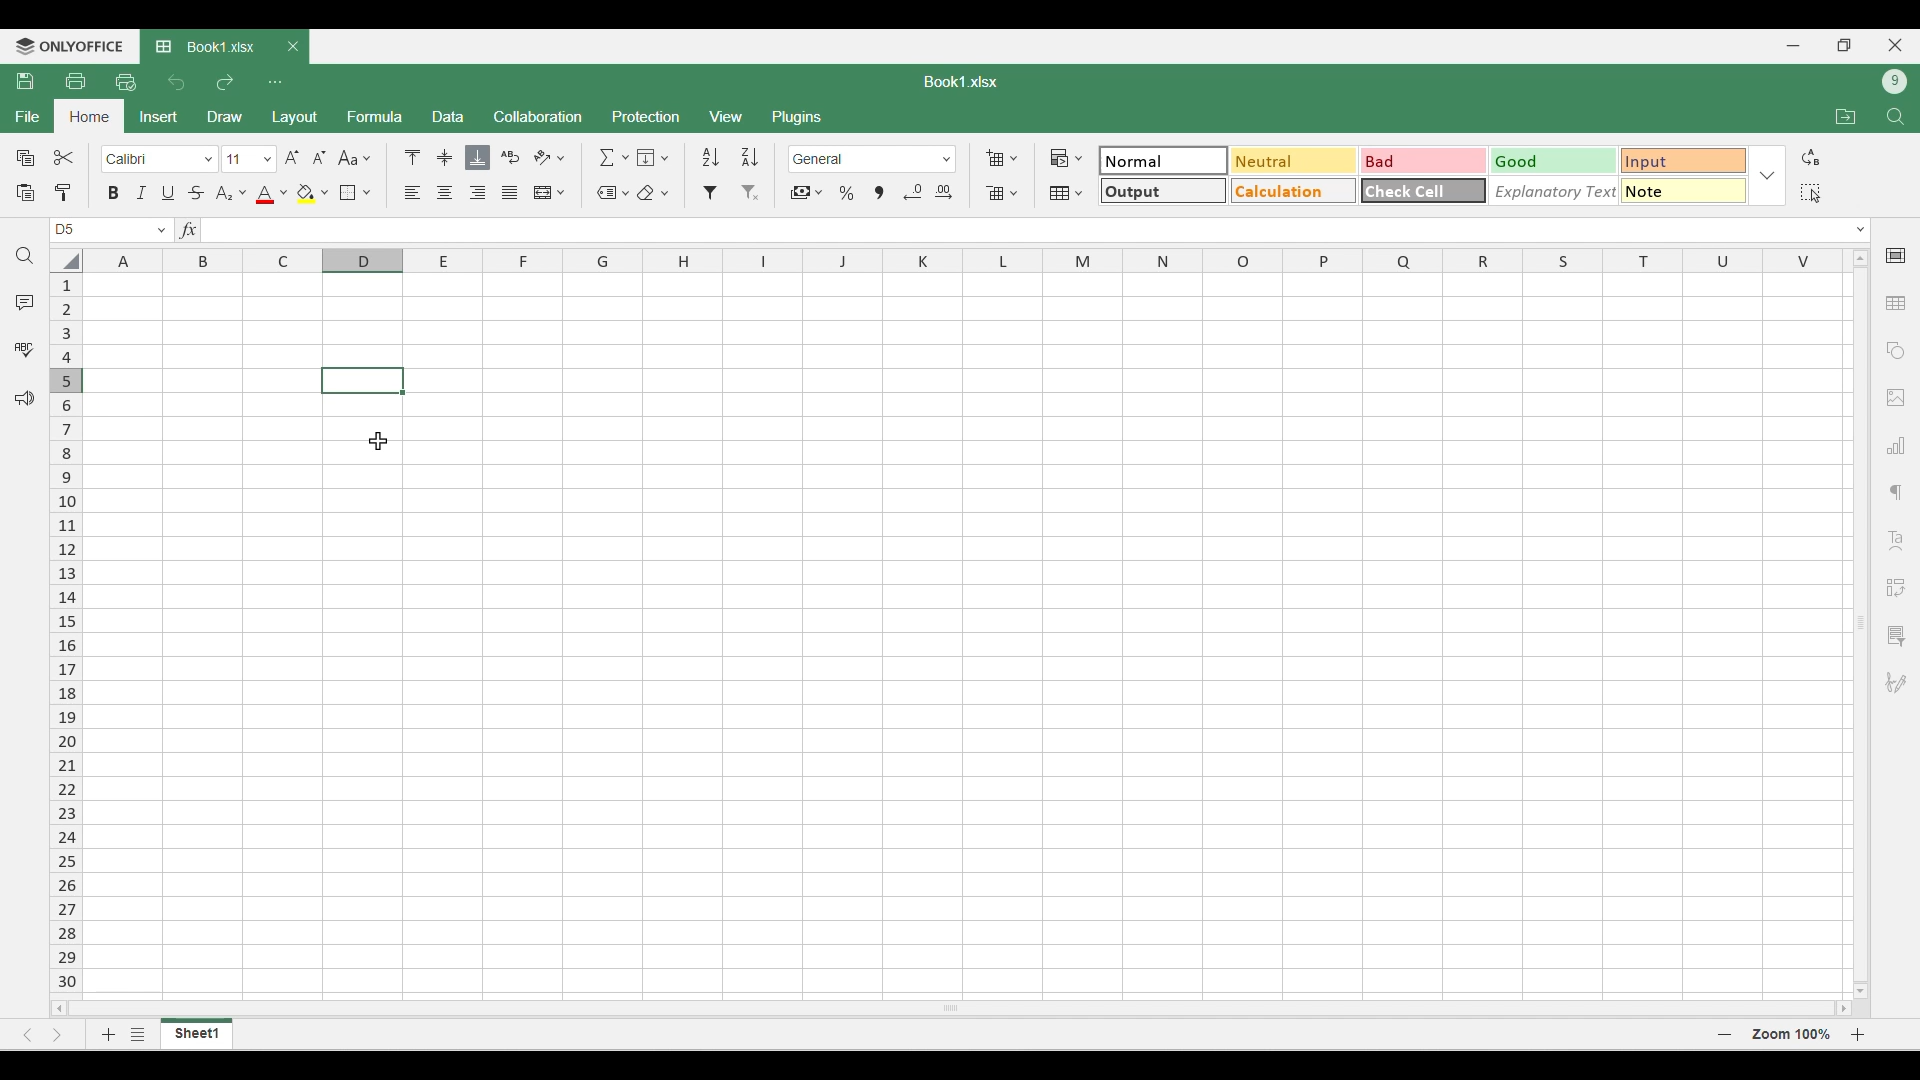 The height and width of the screenshot is (1080, 1920). Describe the element at coordinates (1067, 158) in the screenshot. I see `Conditional formatting options` at that location.